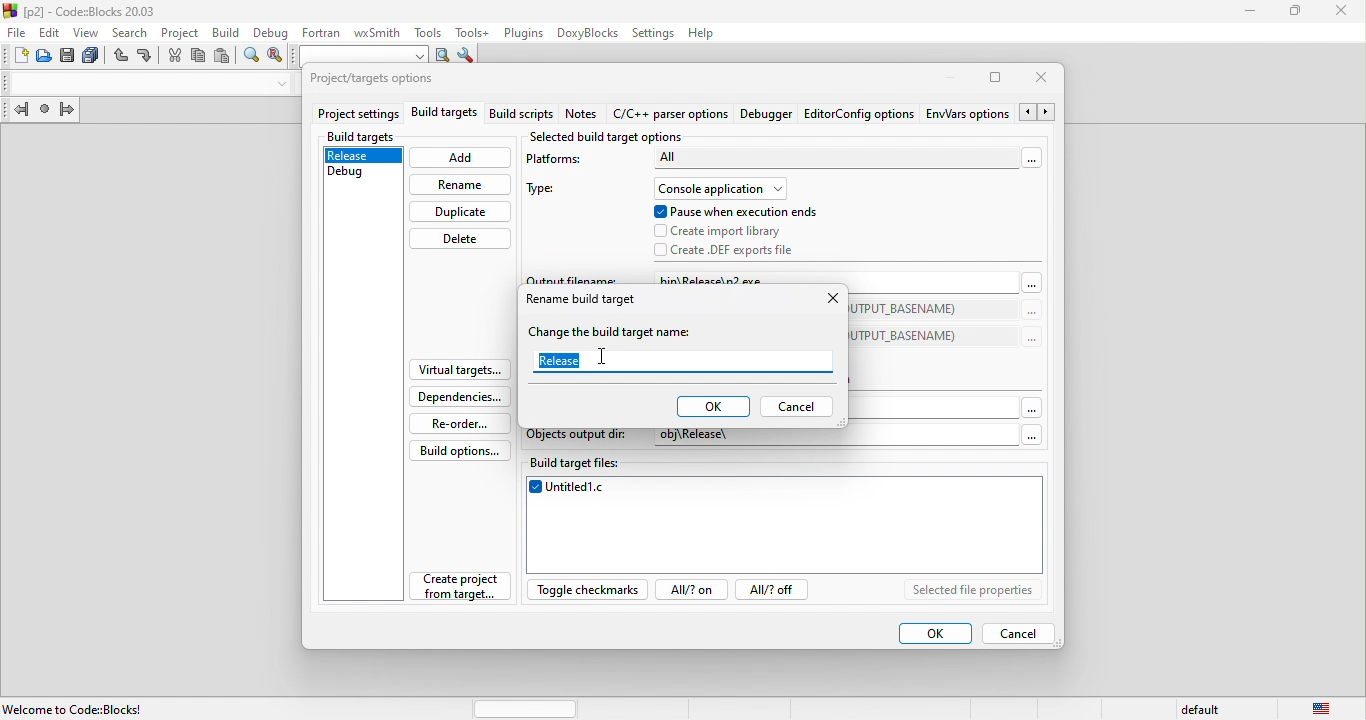  What do you see at coordinates (525, 115) in the screenshot?
I see `build script ` at bounding box center [525, 115].